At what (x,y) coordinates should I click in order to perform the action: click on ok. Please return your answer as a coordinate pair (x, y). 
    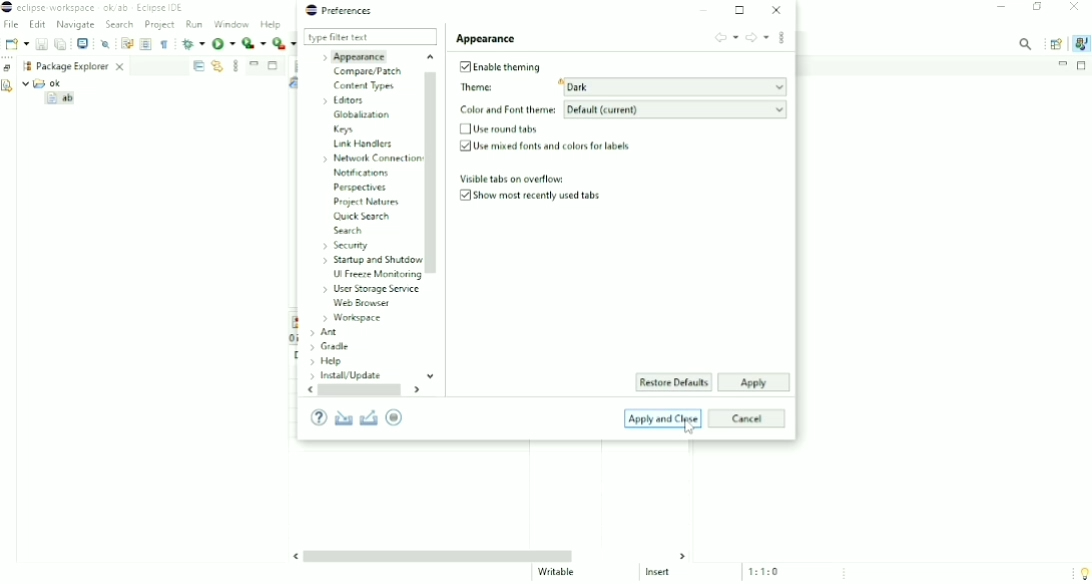
    Looking at the image, I should click on (47, 83).